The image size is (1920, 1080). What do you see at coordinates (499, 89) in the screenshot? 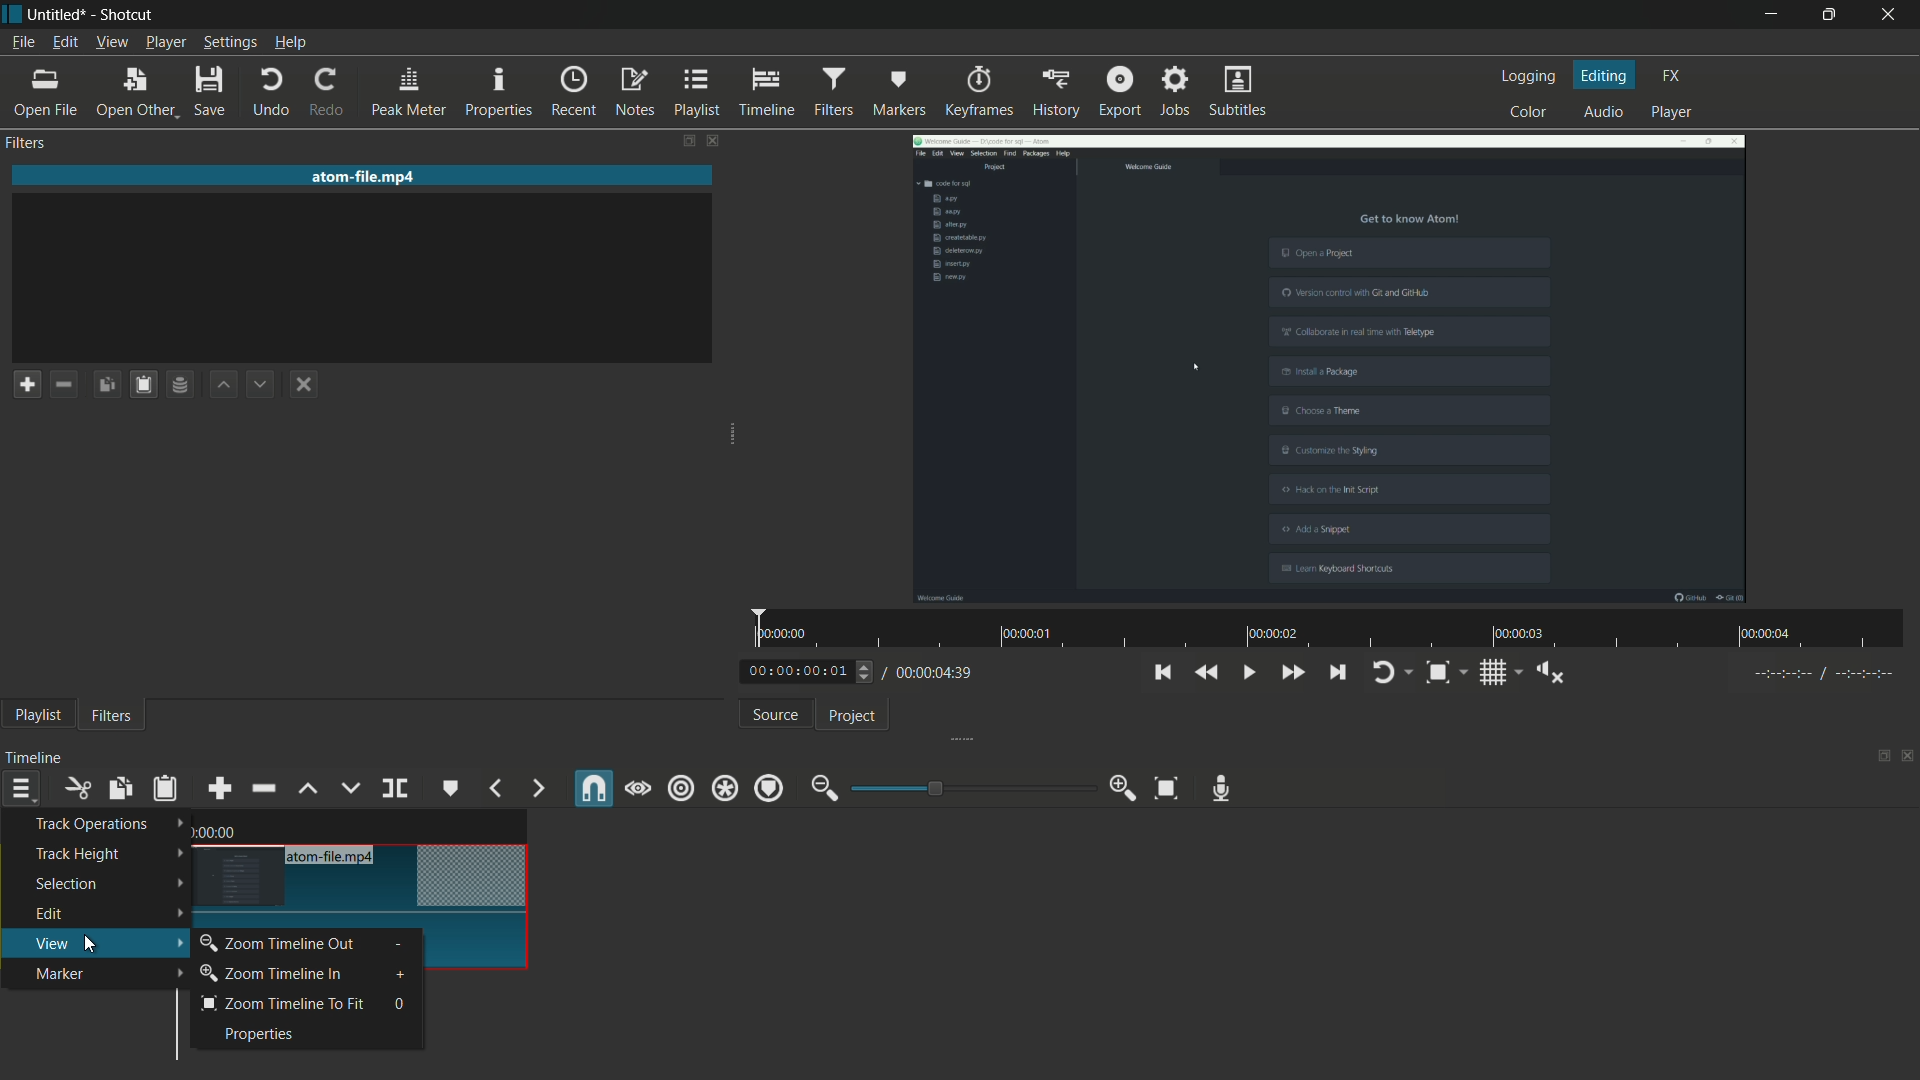
I see `properties` at bounding box center [499, 89].